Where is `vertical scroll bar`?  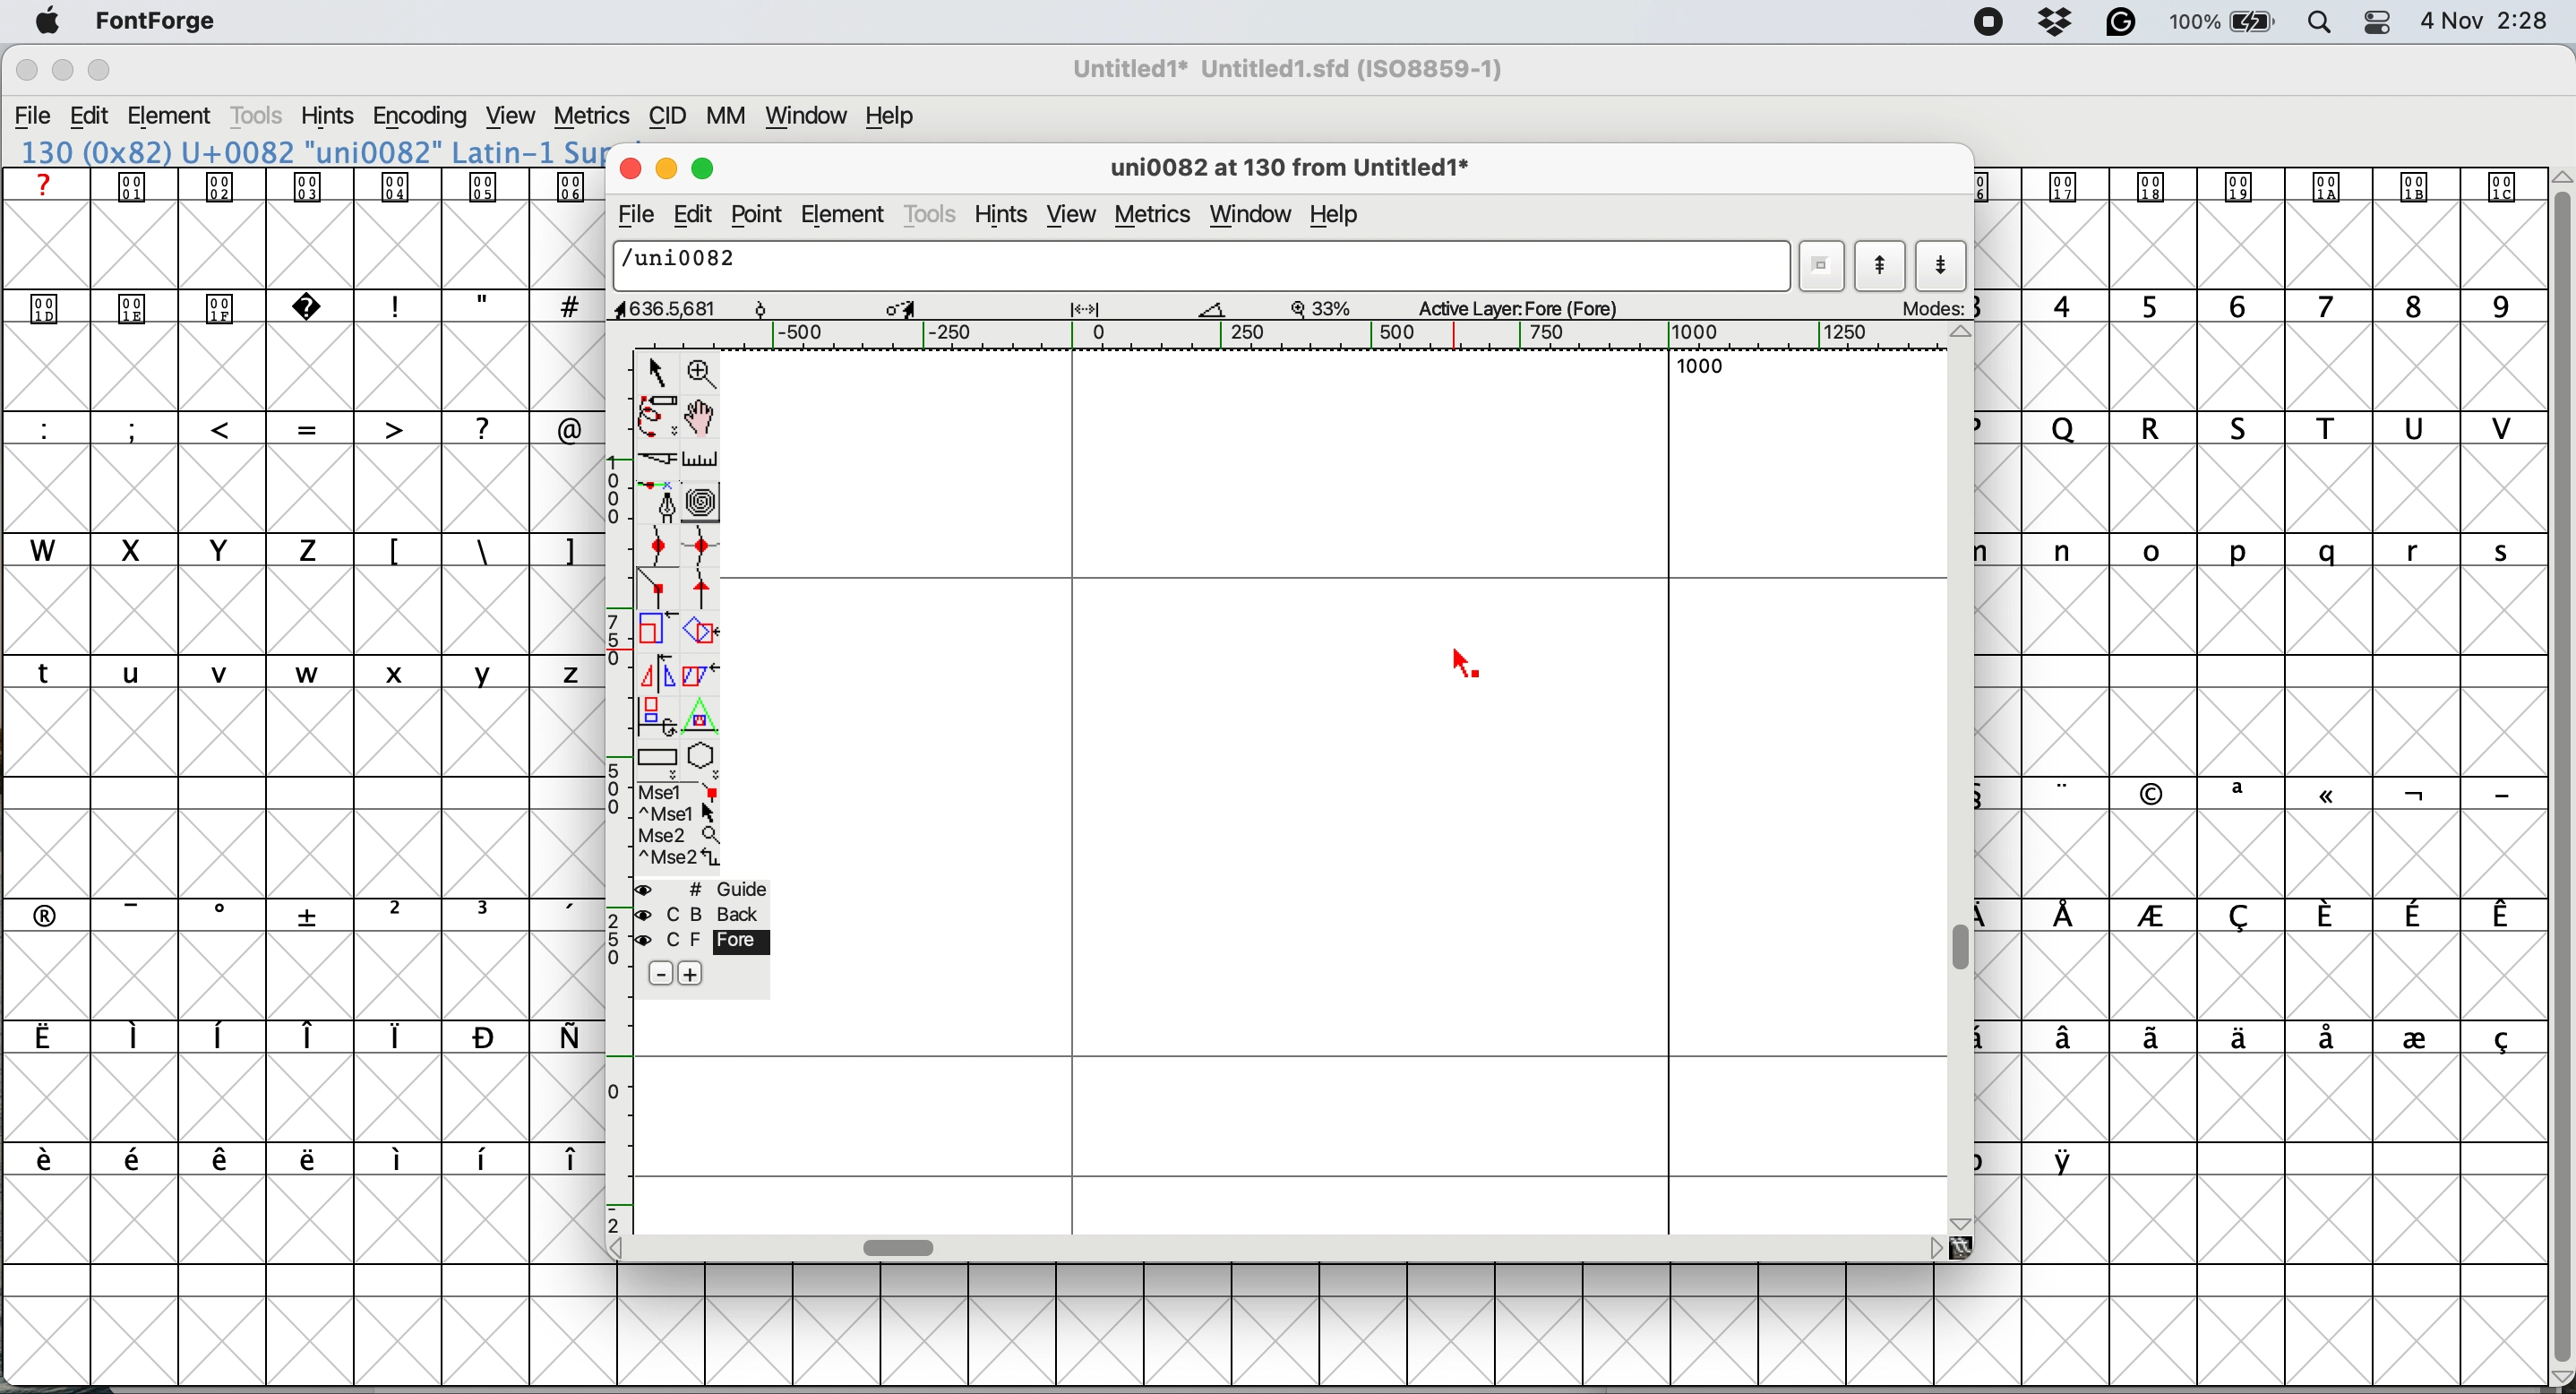
vertical scroll bar is located at coordinates (2558, 769).